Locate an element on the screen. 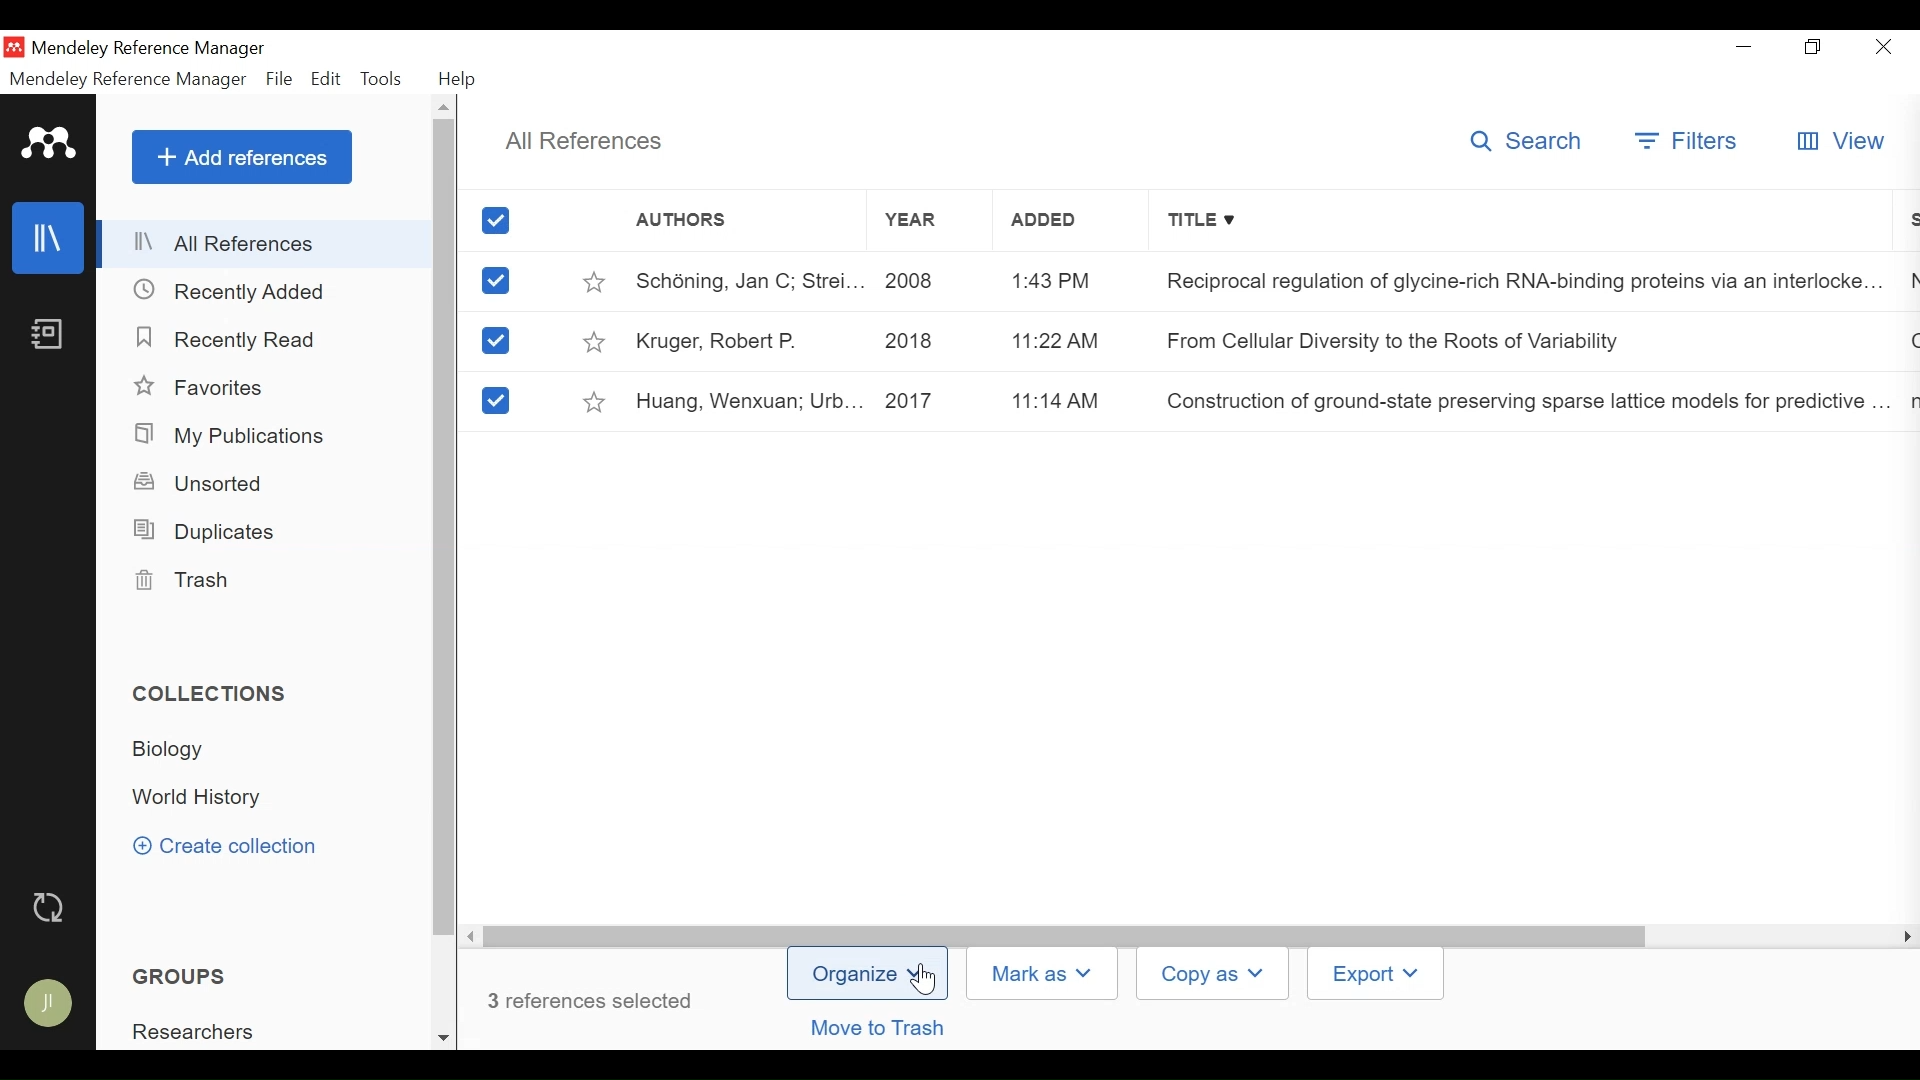 The width and height of the screenshot is (1920, 1080). Authors is located at coordinates (743, 225).